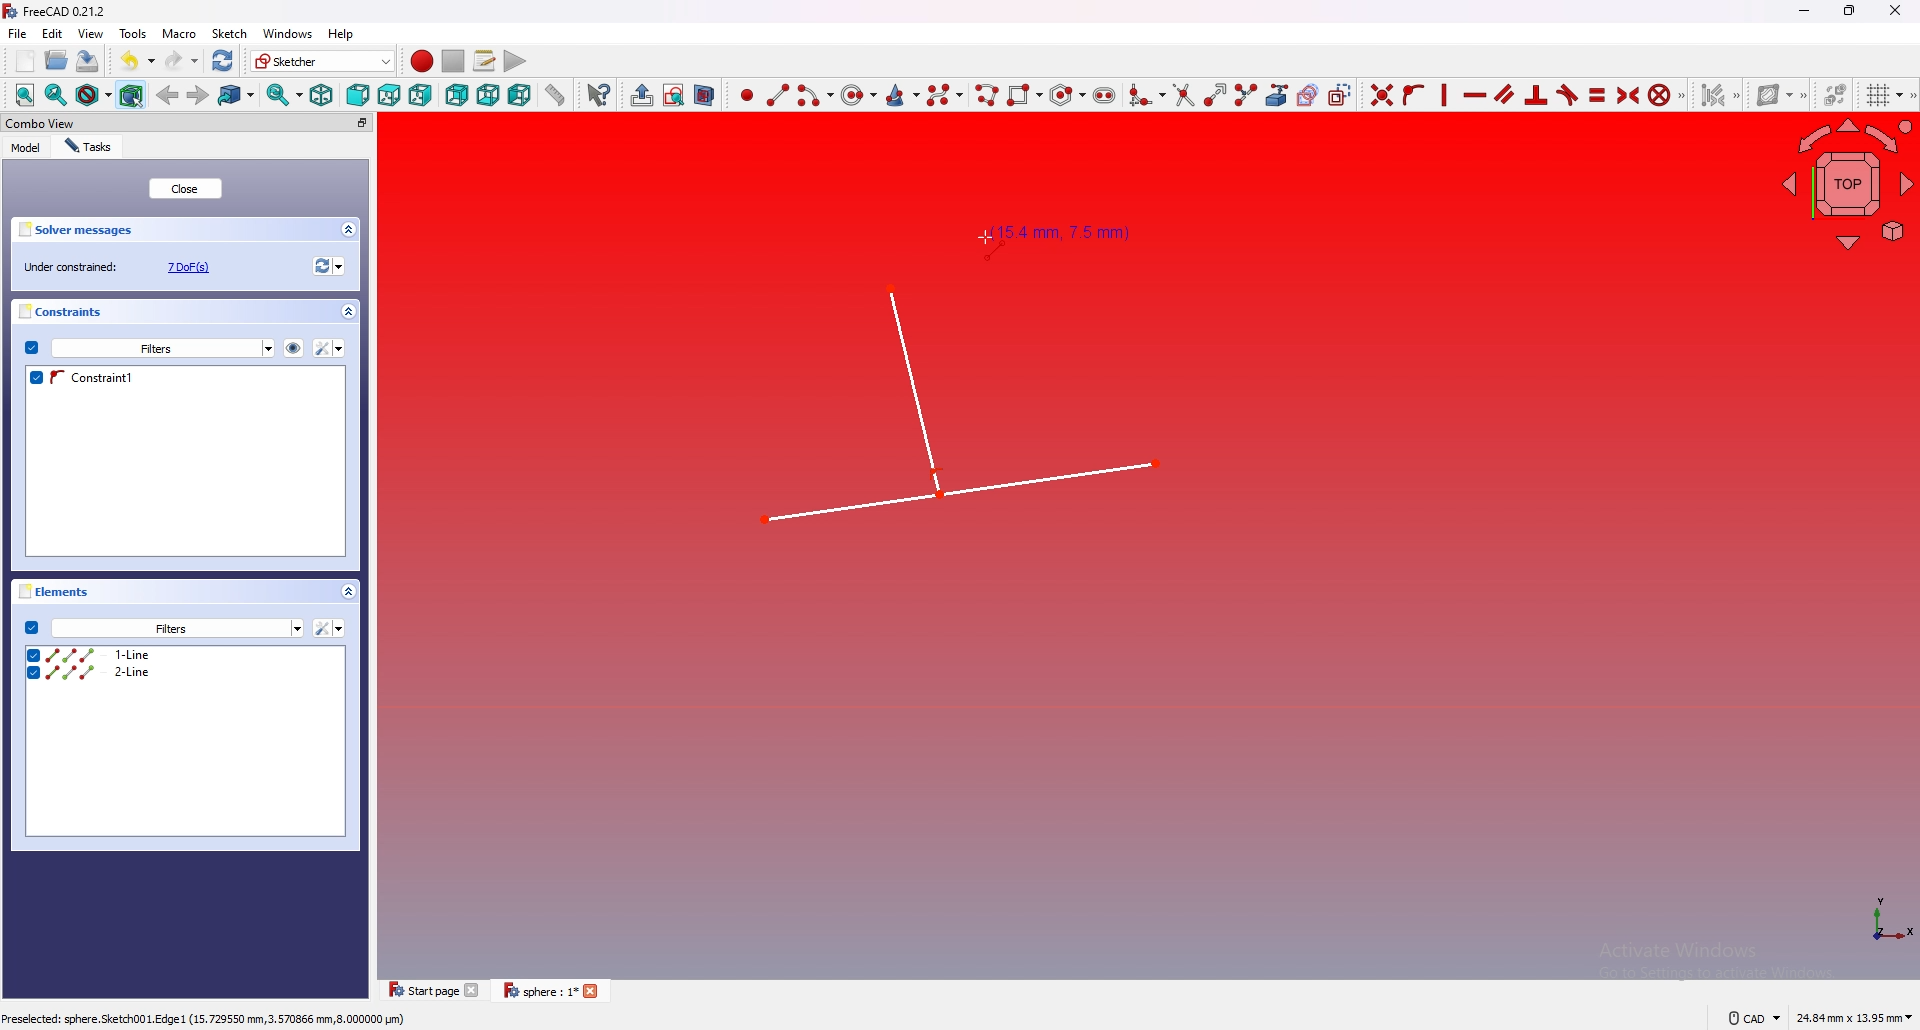 The width and height of the screenshot is (1920, 1030). Describe the element at coordinates (282, 96) in the screenshot. I see `Sync view` at that location.